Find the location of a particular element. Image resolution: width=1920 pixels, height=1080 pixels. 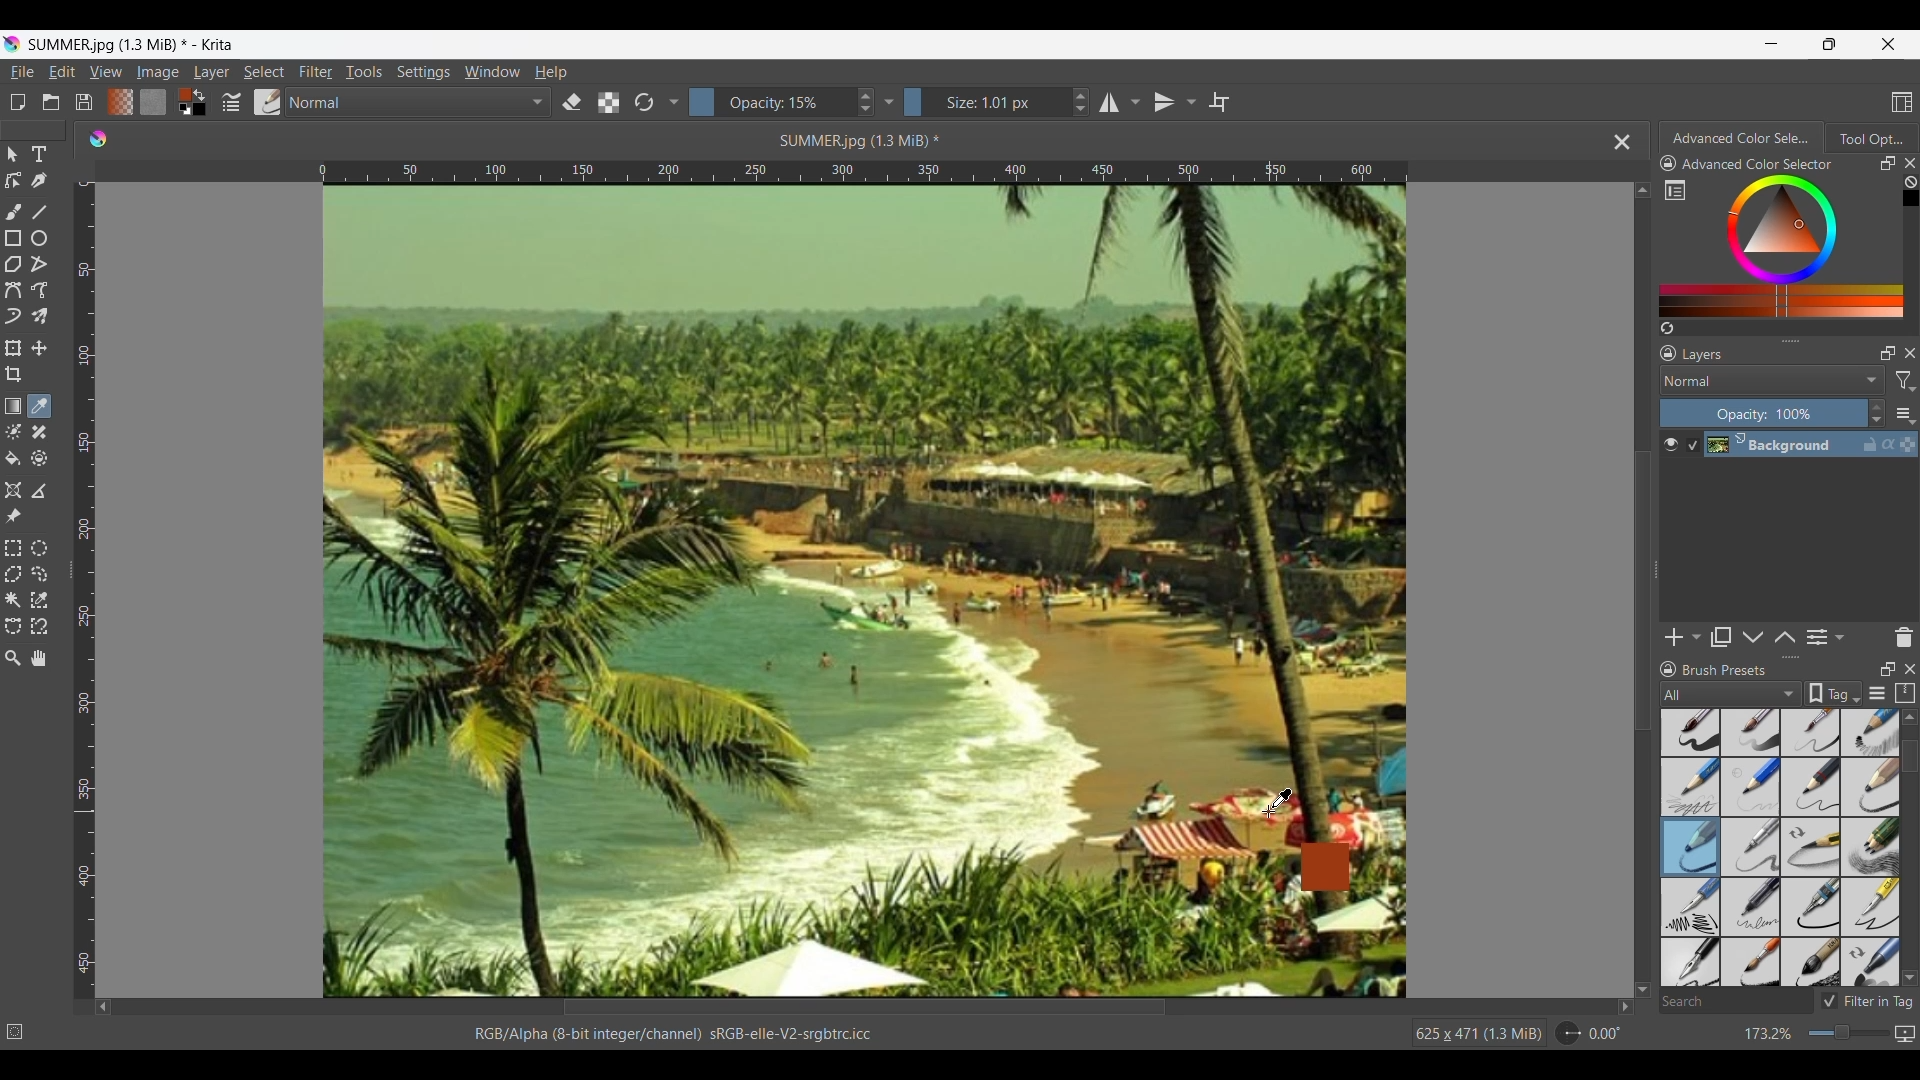

Clear all color history is located at coordinates (1910, 182).